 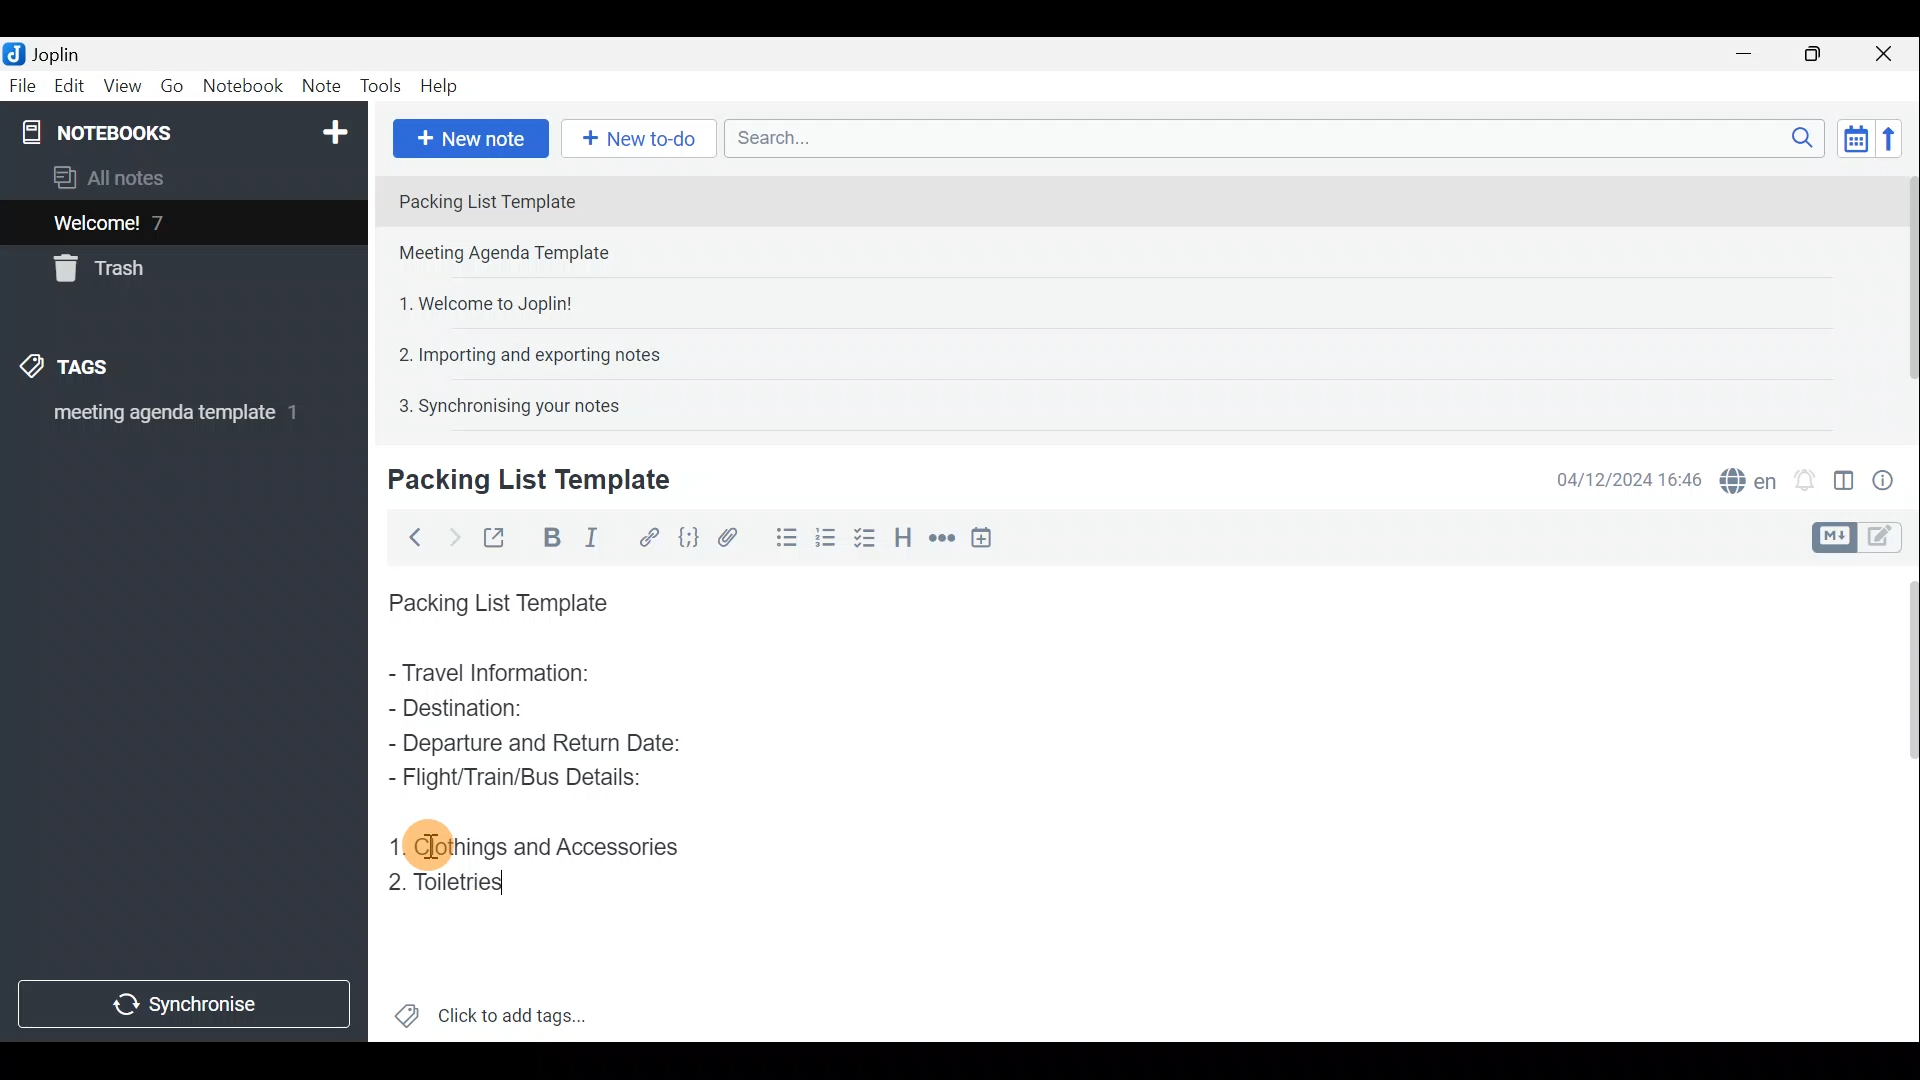 I want to click on Click to add tags, so click(x=491, y=1010).